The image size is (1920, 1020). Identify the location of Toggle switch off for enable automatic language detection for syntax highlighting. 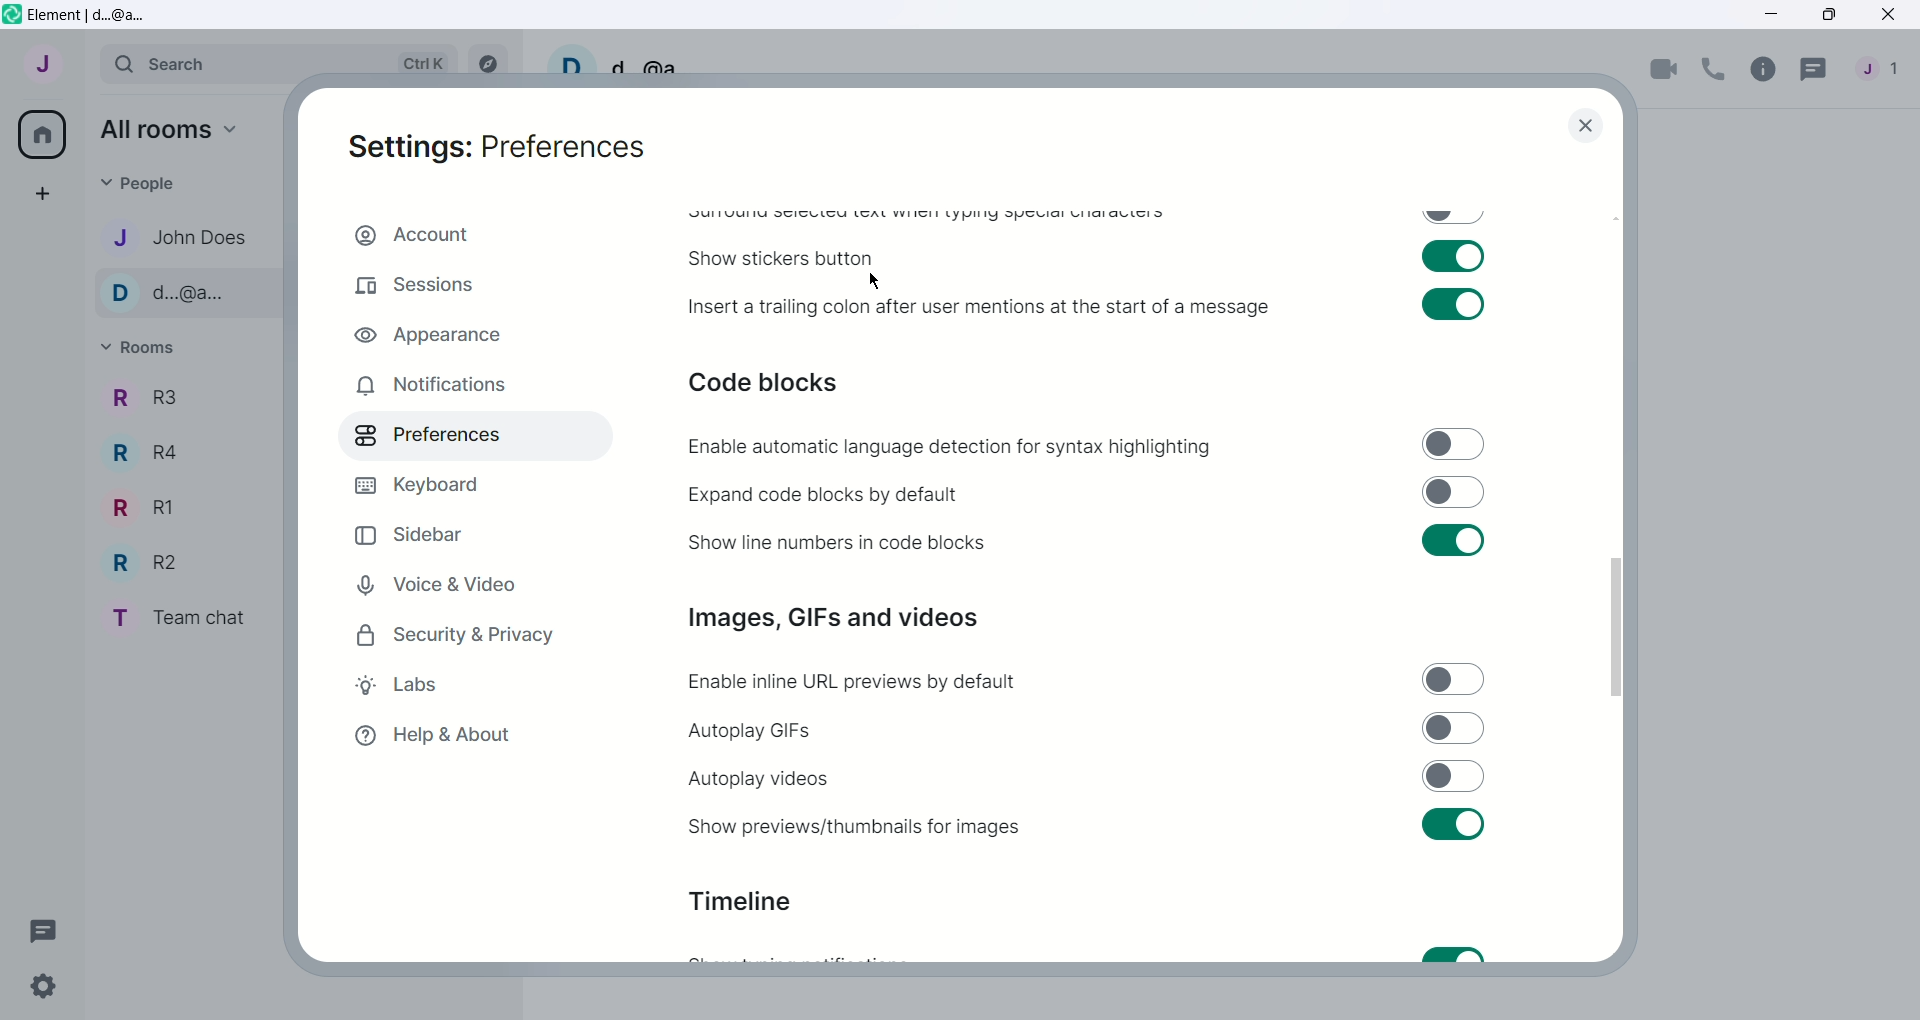
(1453, 444).